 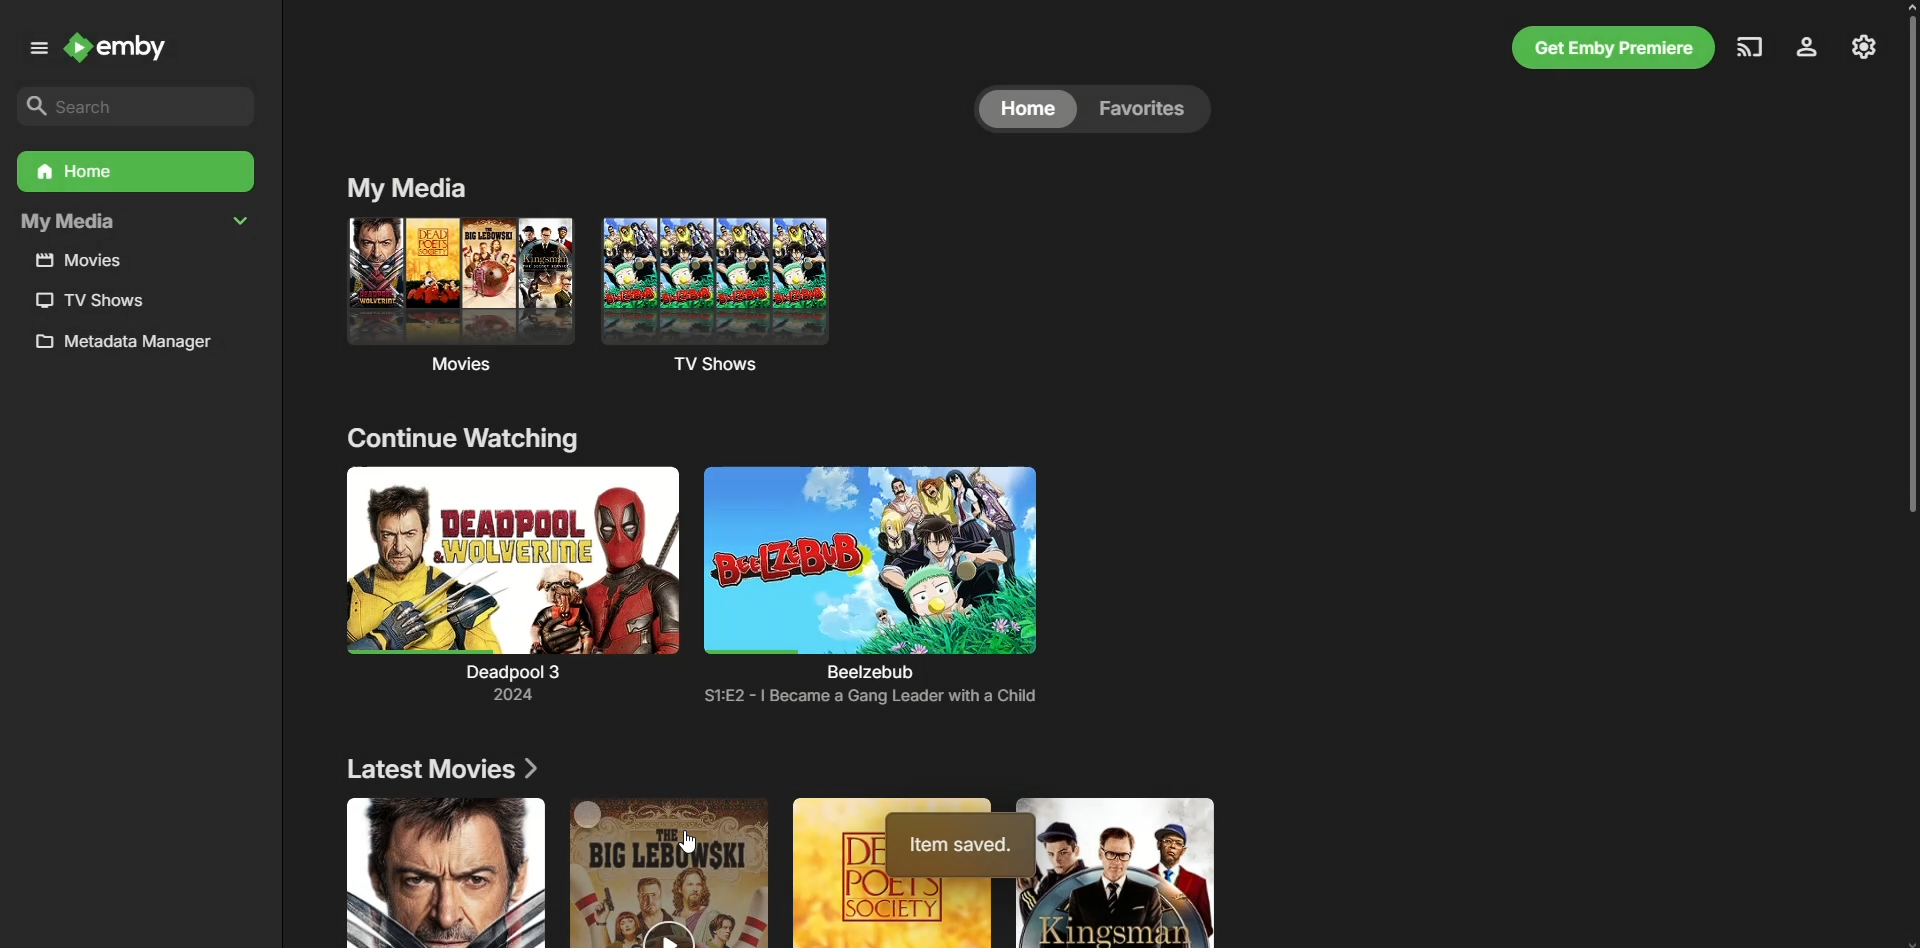 I want to click on Deadpool 3, so click(x=512, y=588).